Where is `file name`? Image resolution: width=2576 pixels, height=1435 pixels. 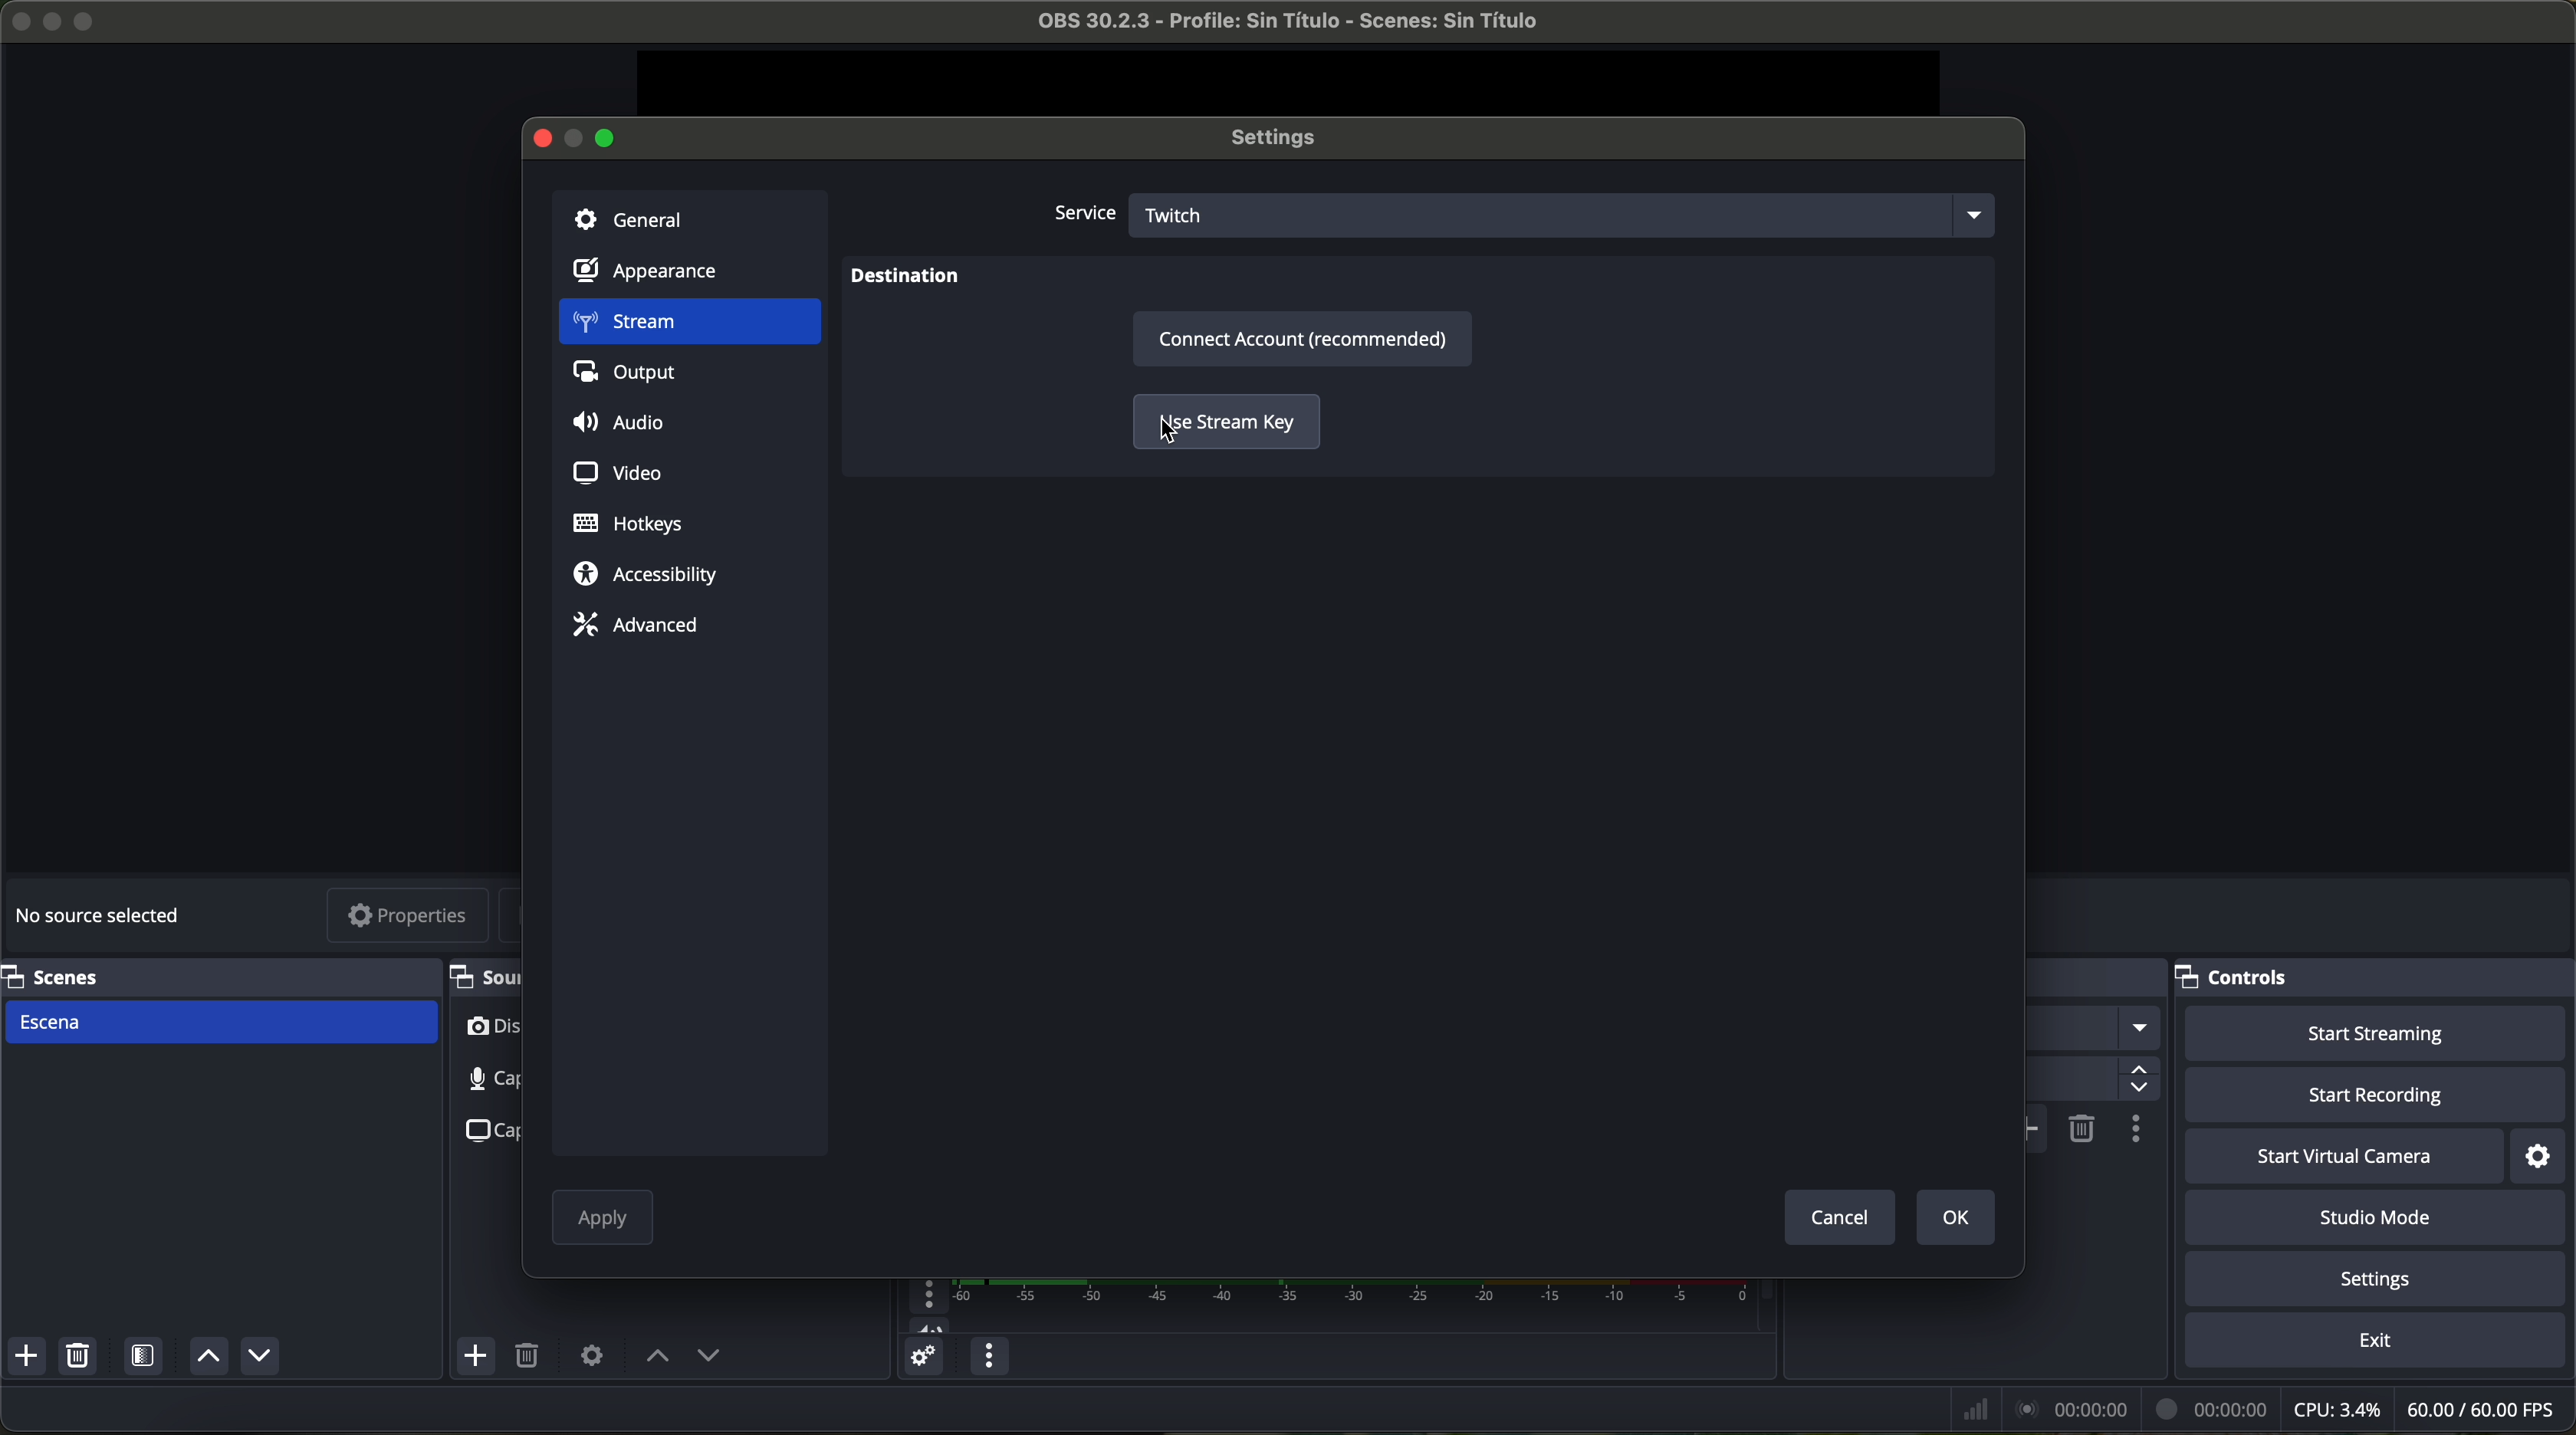
file name is located at coordinates (1270, 25).